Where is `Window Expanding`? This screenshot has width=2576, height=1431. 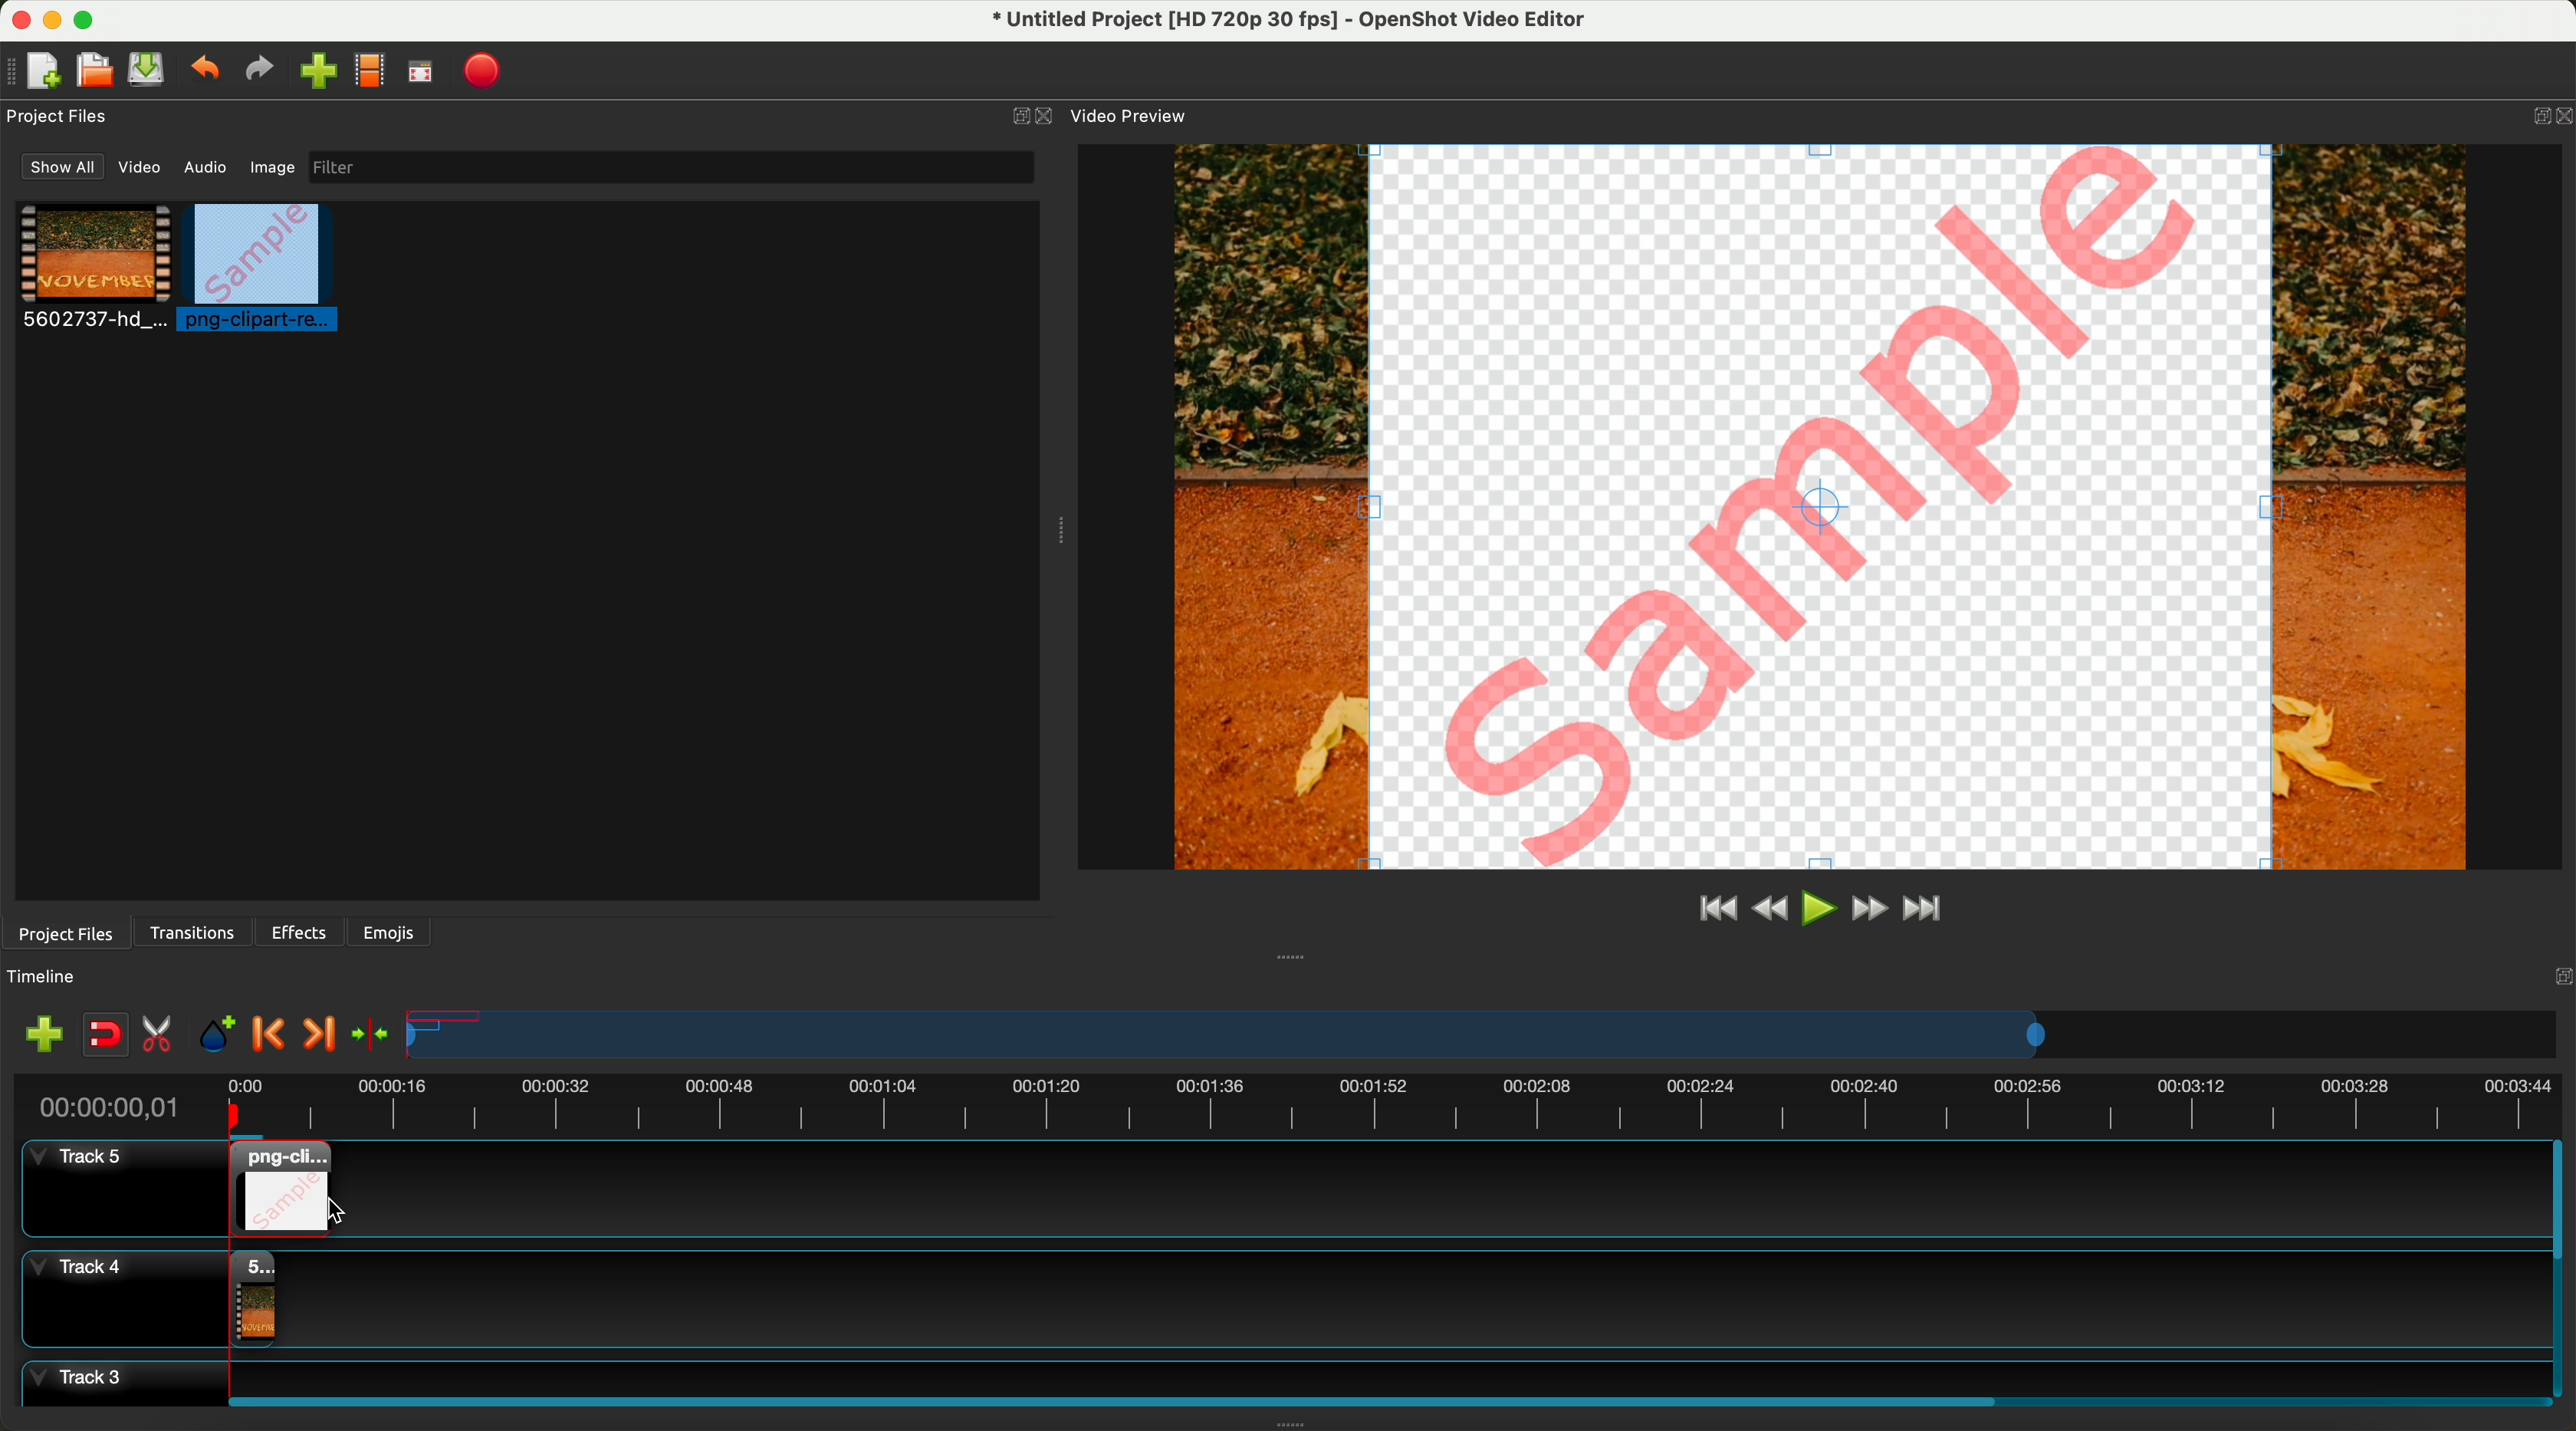
Window Expanding is located at coordinates (1056, 533).